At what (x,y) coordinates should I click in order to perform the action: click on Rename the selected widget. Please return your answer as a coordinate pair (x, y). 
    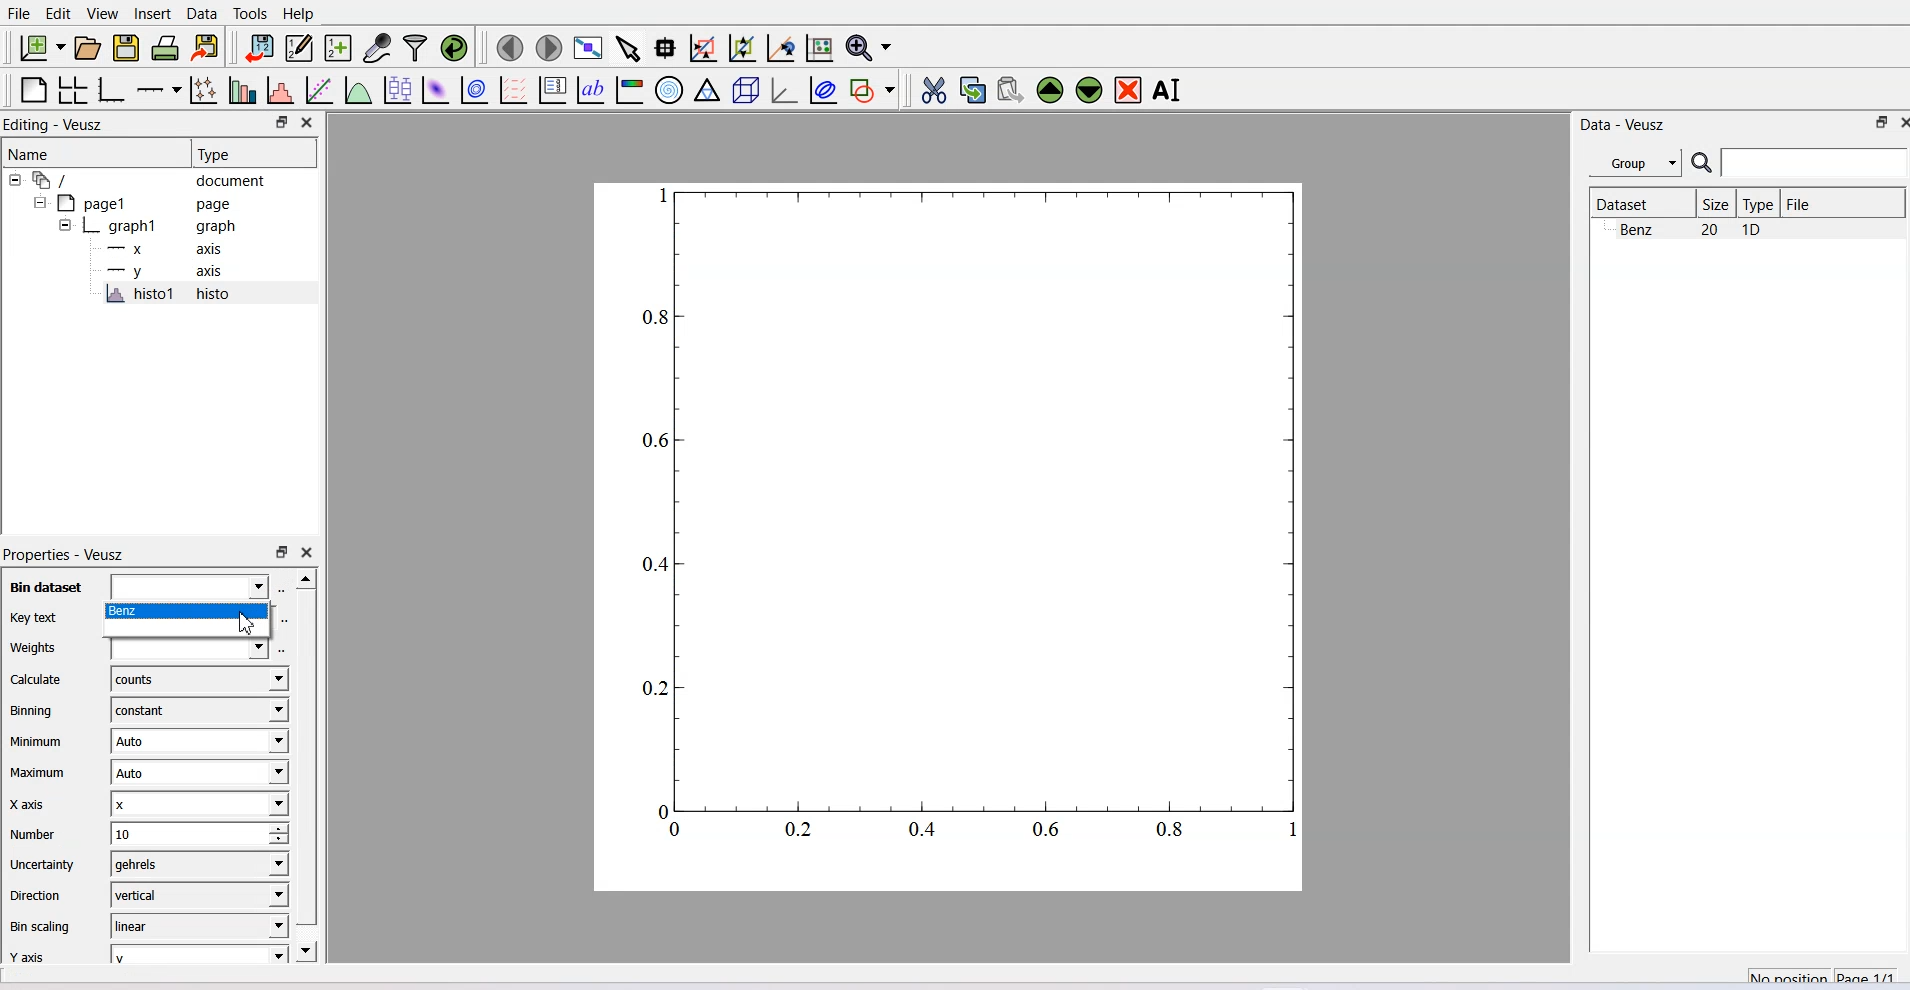
    Looking at the image, I should click on (1168, 90).